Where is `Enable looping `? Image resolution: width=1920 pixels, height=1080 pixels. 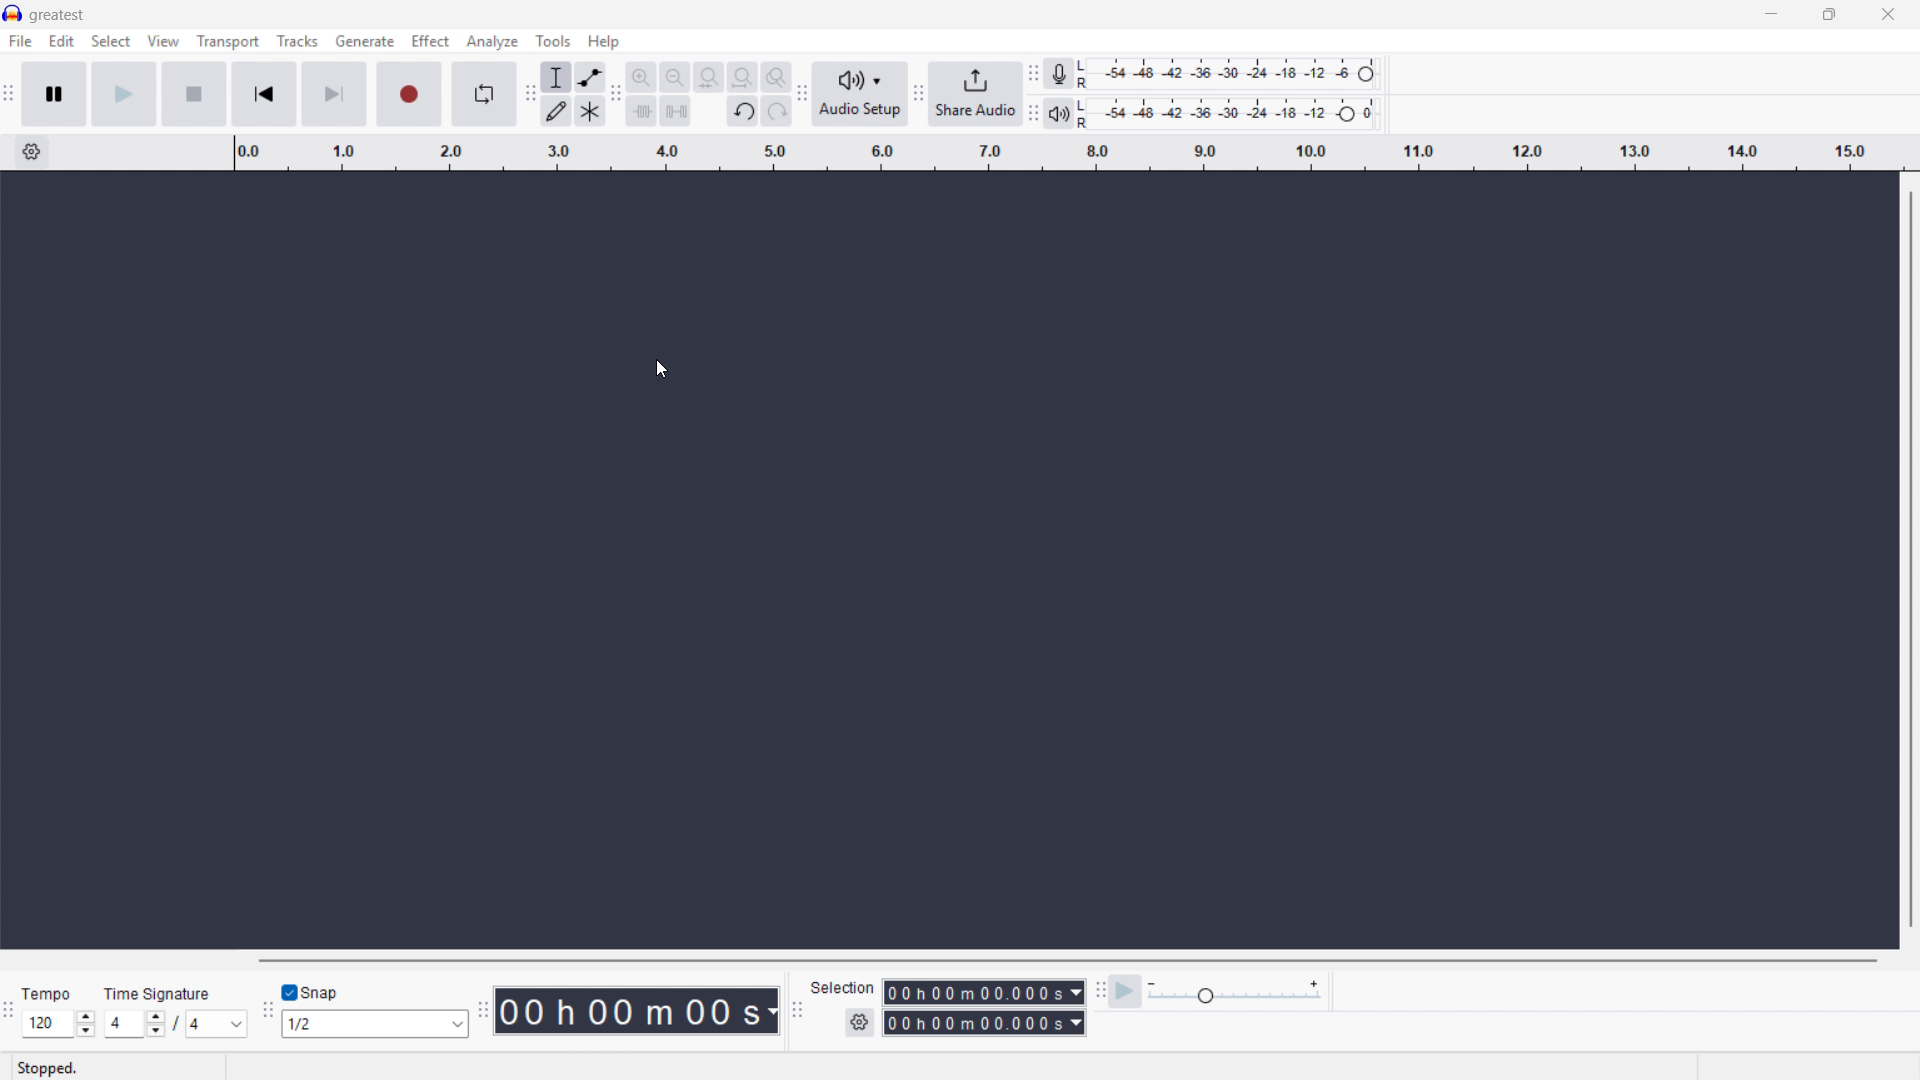 Enable looping  is located at coordinates (485, 94).